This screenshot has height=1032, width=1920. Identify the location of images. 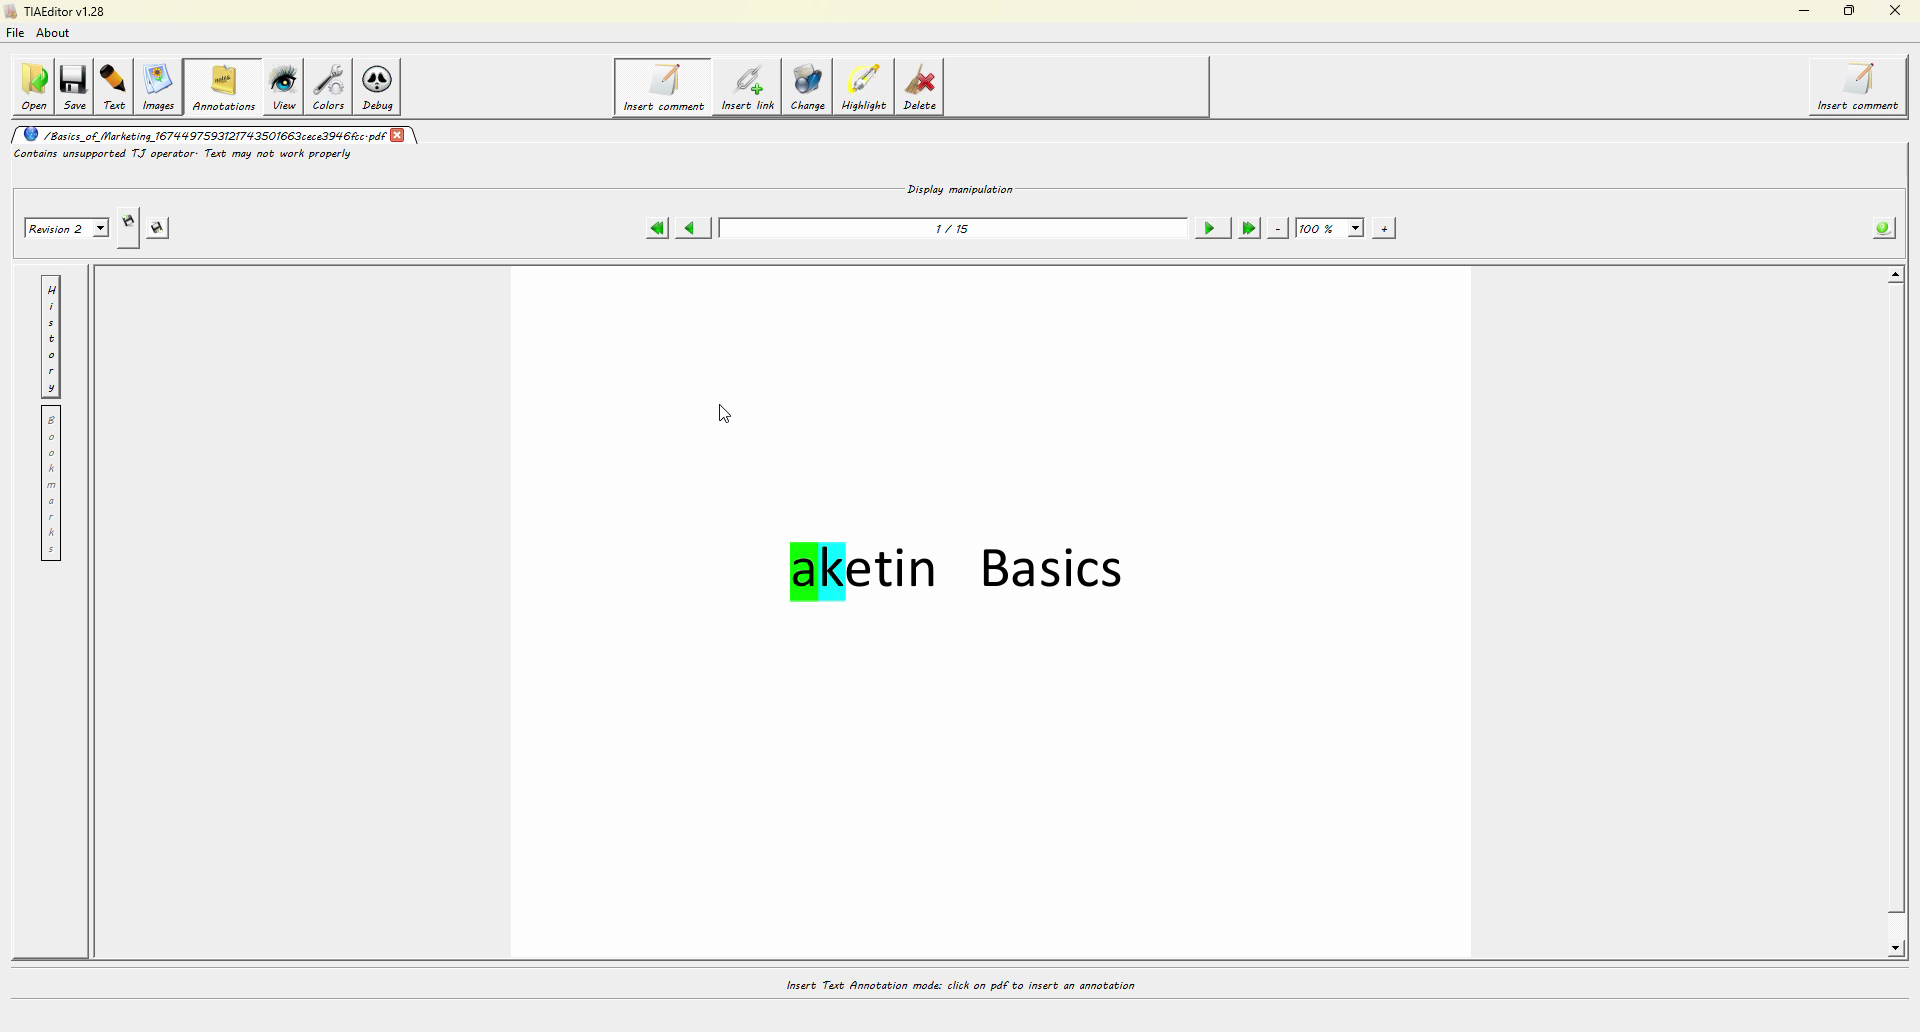
(162, 88).